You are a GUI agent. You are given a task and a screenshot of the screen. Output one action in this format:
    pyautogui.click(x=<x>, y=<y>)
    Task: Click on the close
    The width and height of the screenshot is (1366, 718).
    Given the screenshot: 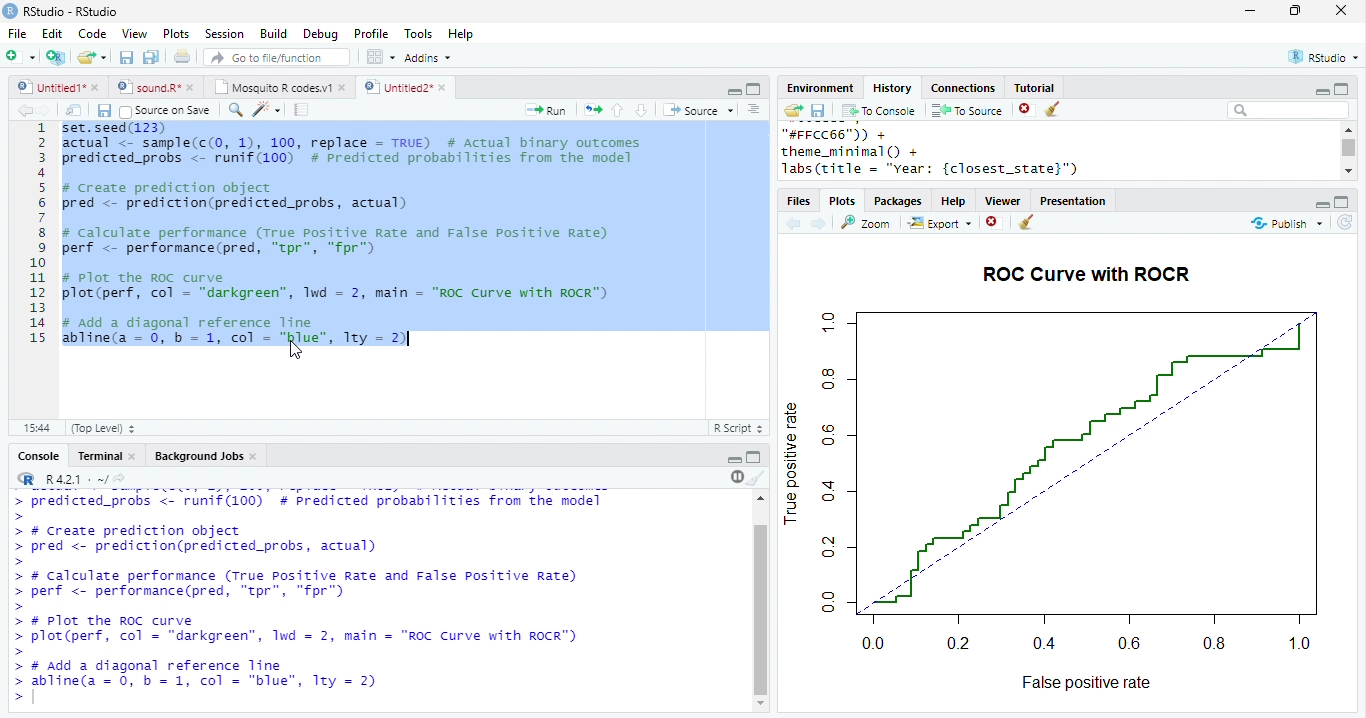 What is the action you would take?
    pyautogui.click(x=445, y=88)
    